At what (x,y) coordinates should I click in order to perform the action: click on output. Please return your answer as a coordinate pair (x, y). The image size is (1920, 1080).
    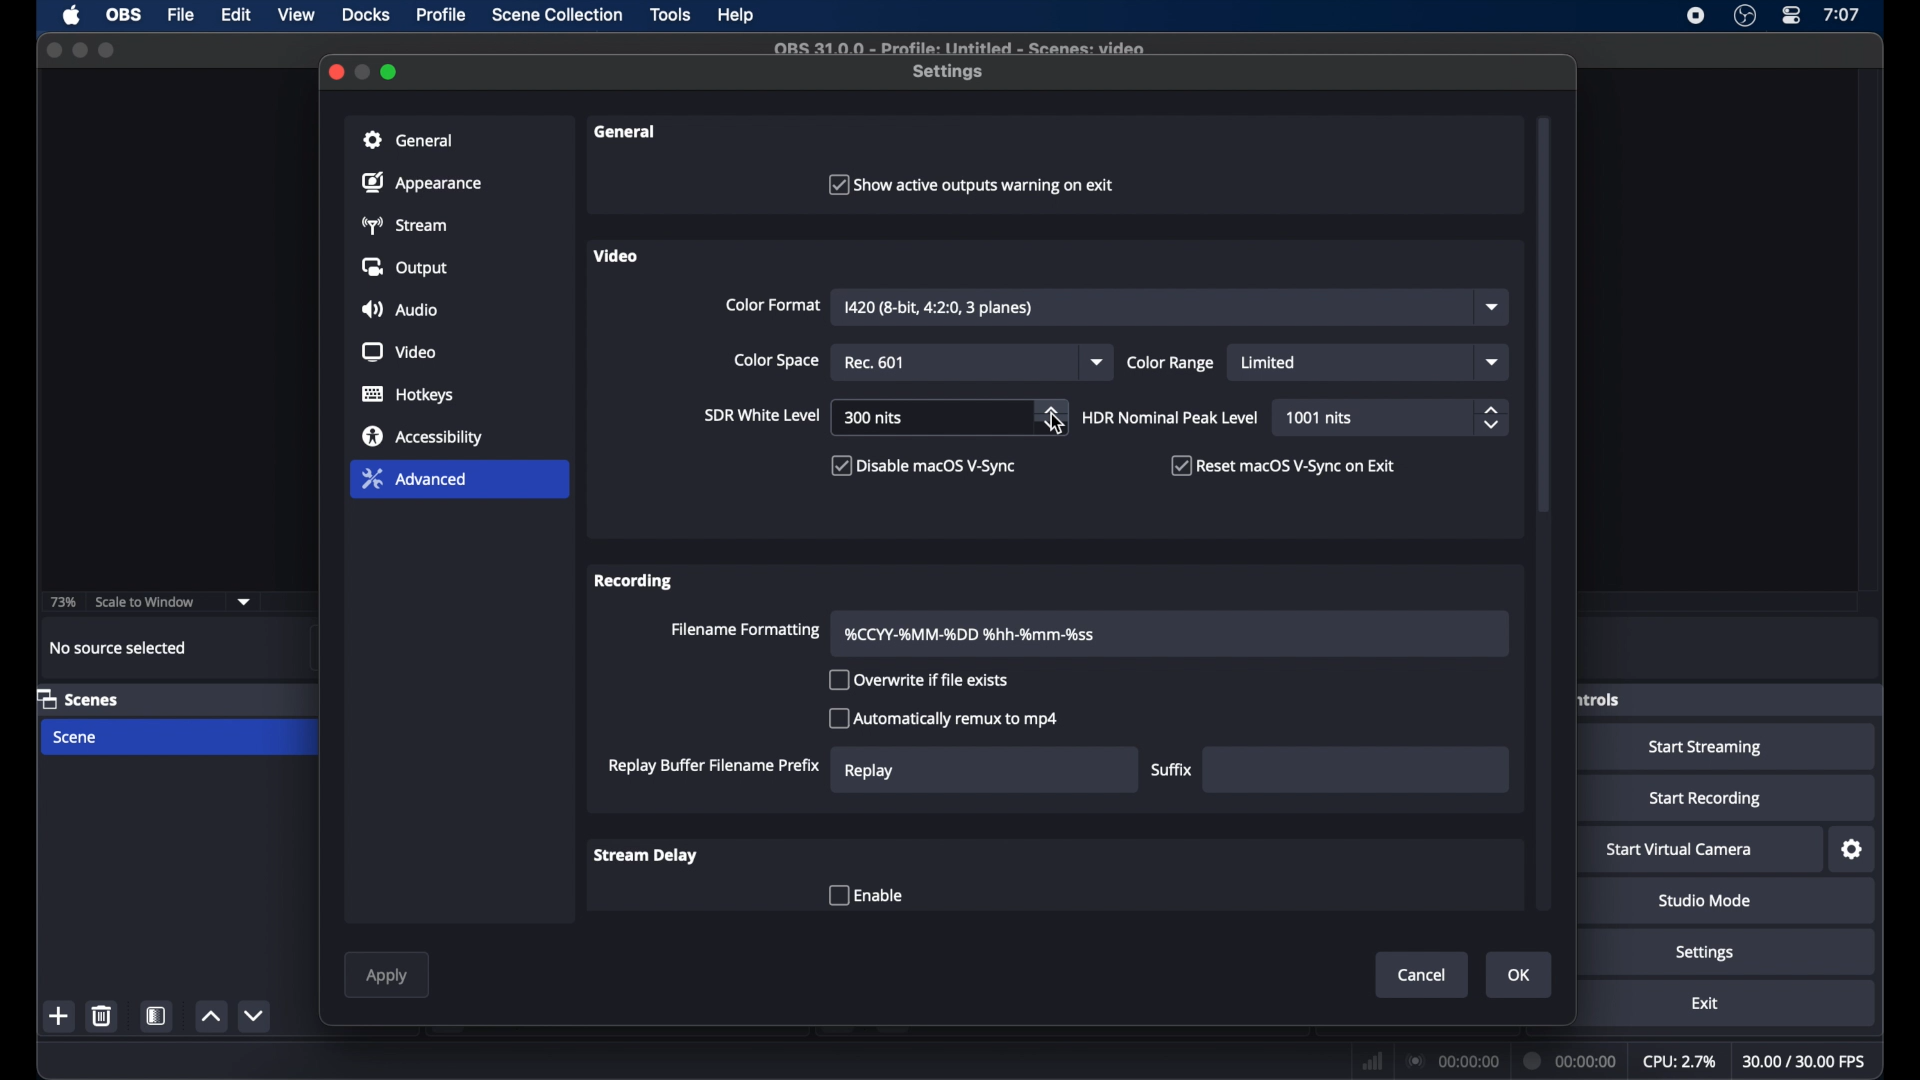
    Looking at the image, I should click on (409, 268).